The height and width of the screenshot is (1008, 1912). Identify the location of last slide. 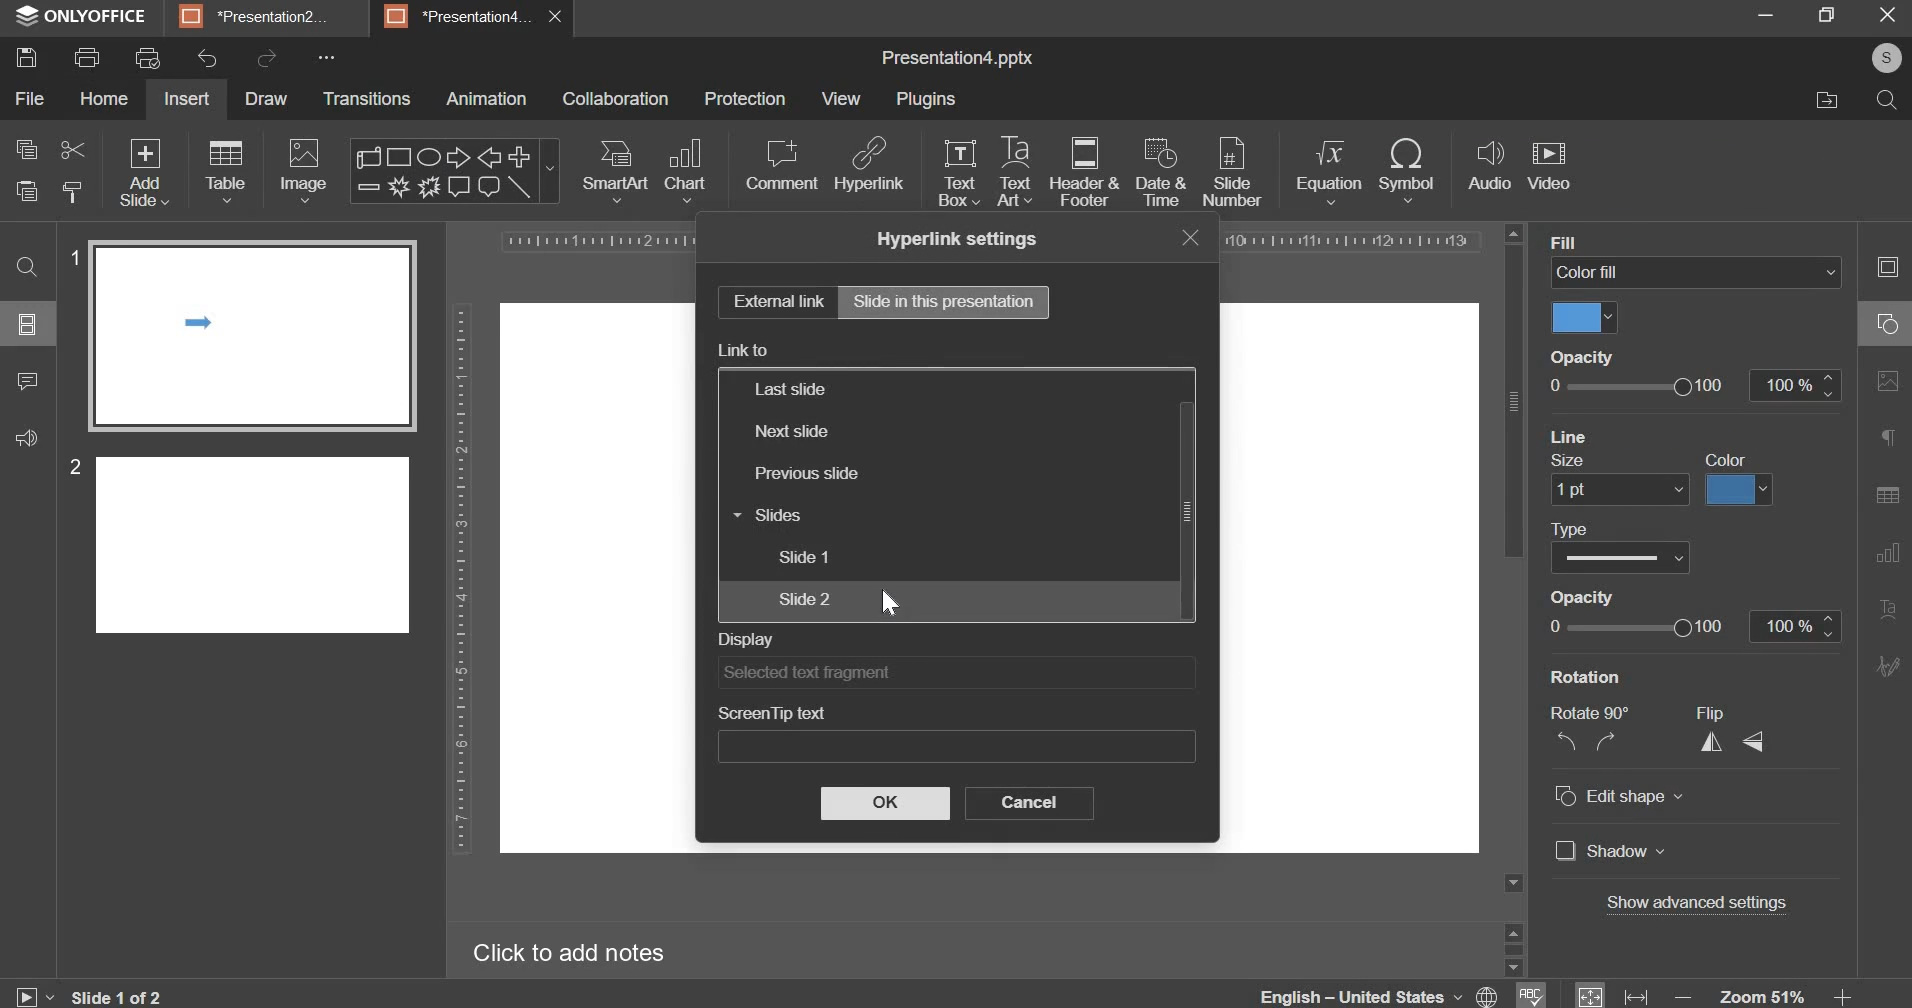
(789, 390).